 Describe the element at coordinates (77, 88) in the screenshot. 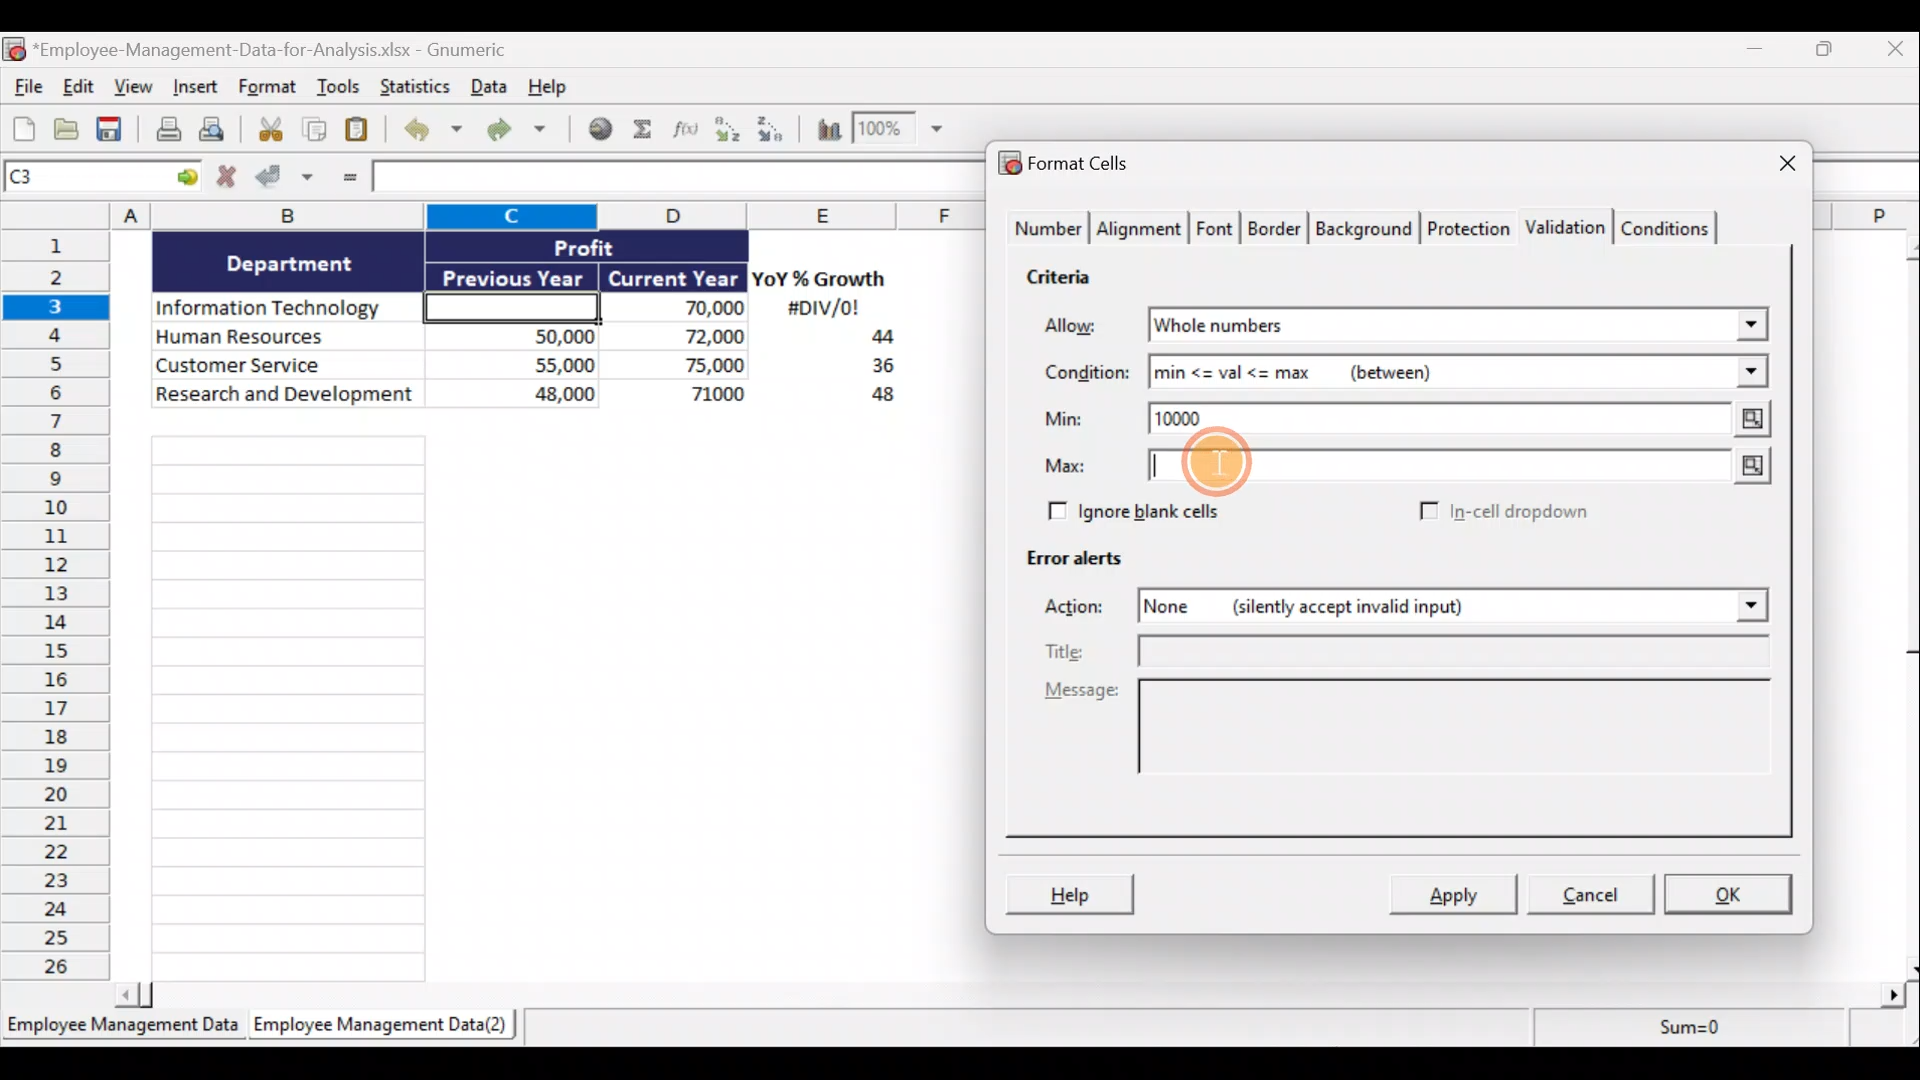

I see `Edit` at that location.